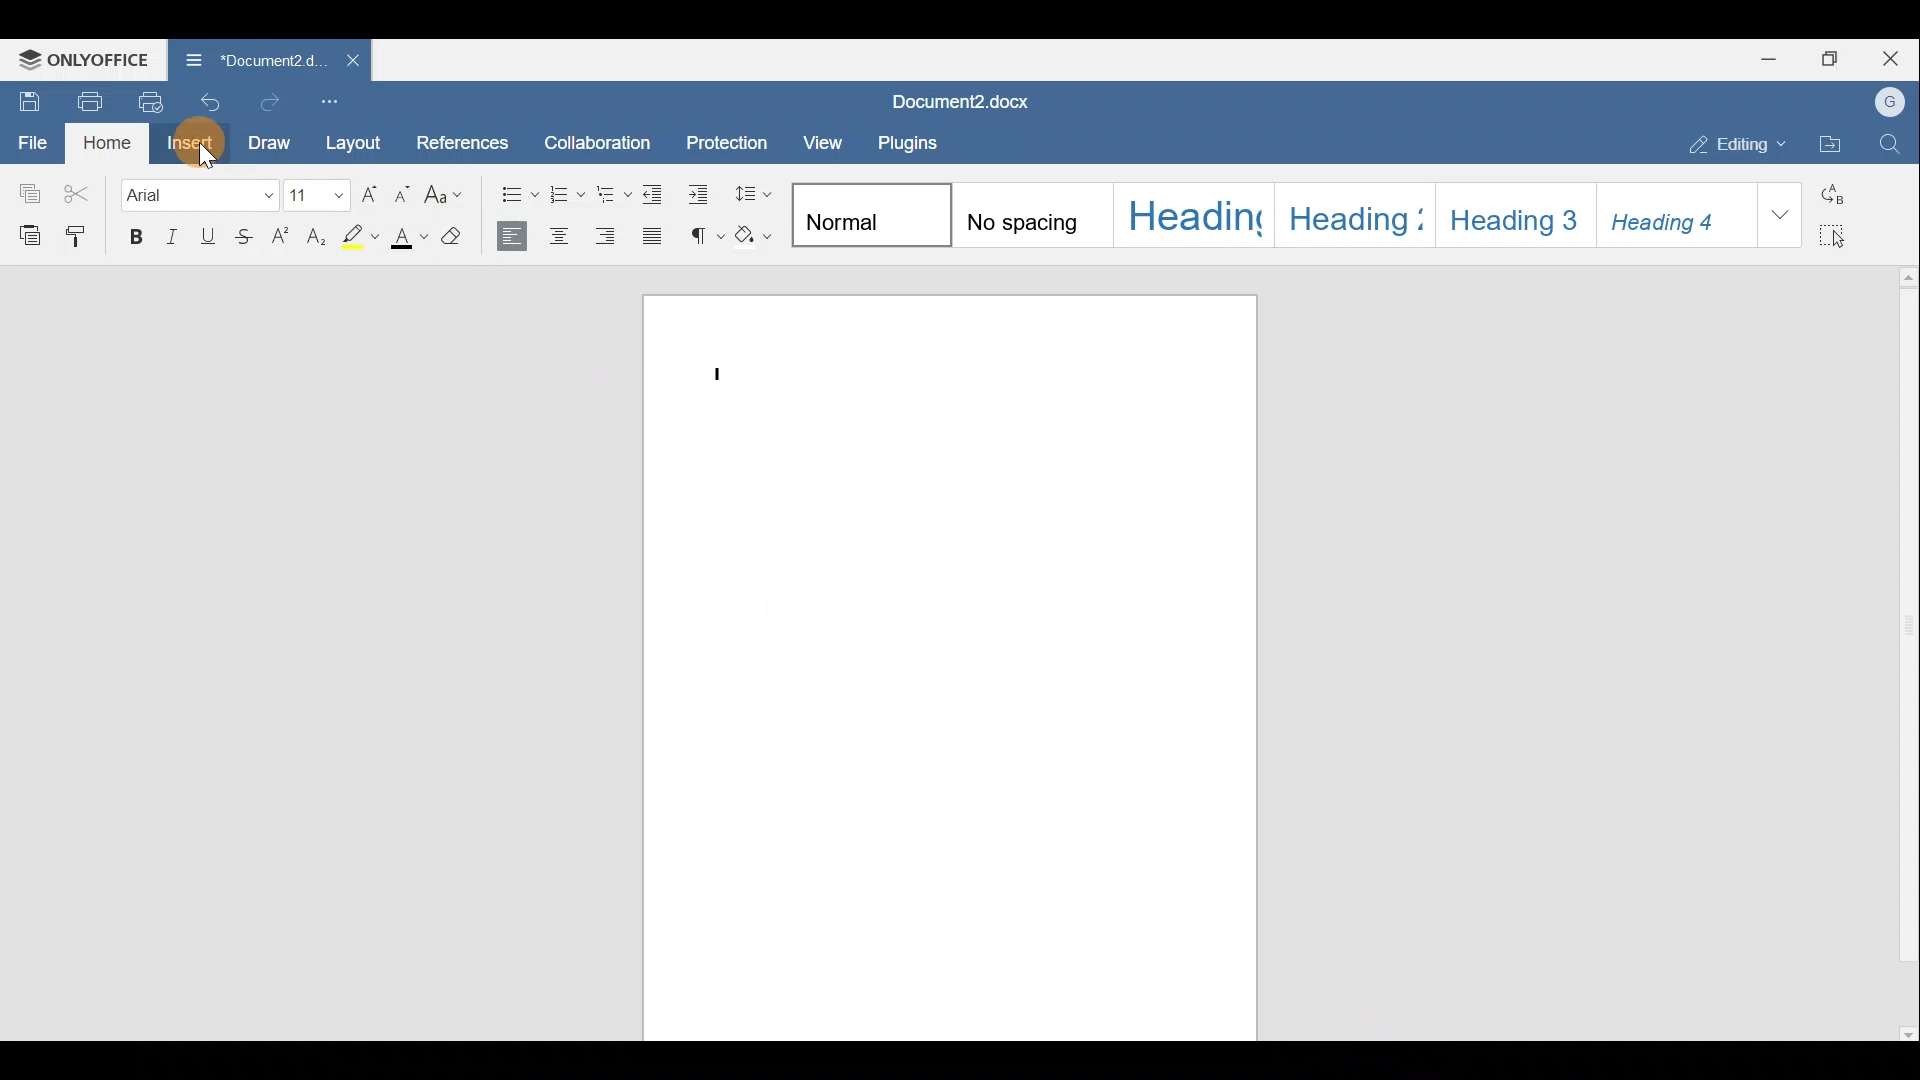  I want to click on Nonprinting characters, so click(702, 234).